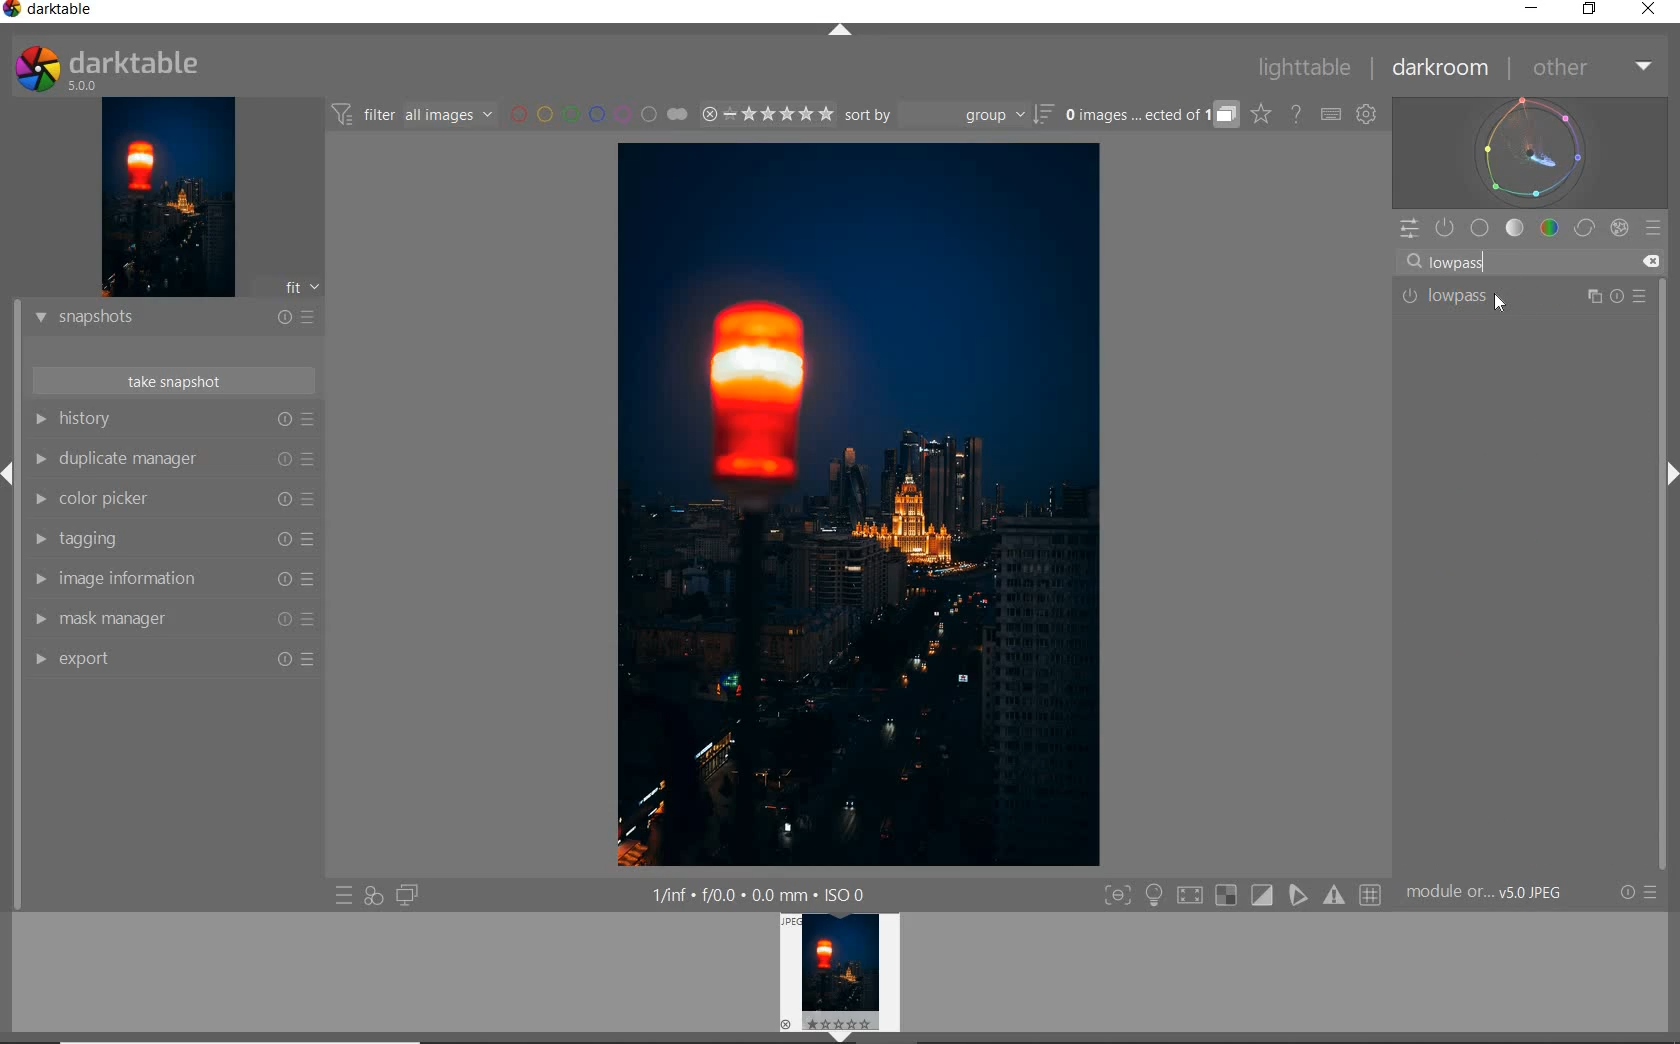 This screenshot has height=1044, width=1680. What do you see at coordinates (863, 507) in the screenshot?
I see `SELECTED IMAGE` at bounding box center [863, 507].